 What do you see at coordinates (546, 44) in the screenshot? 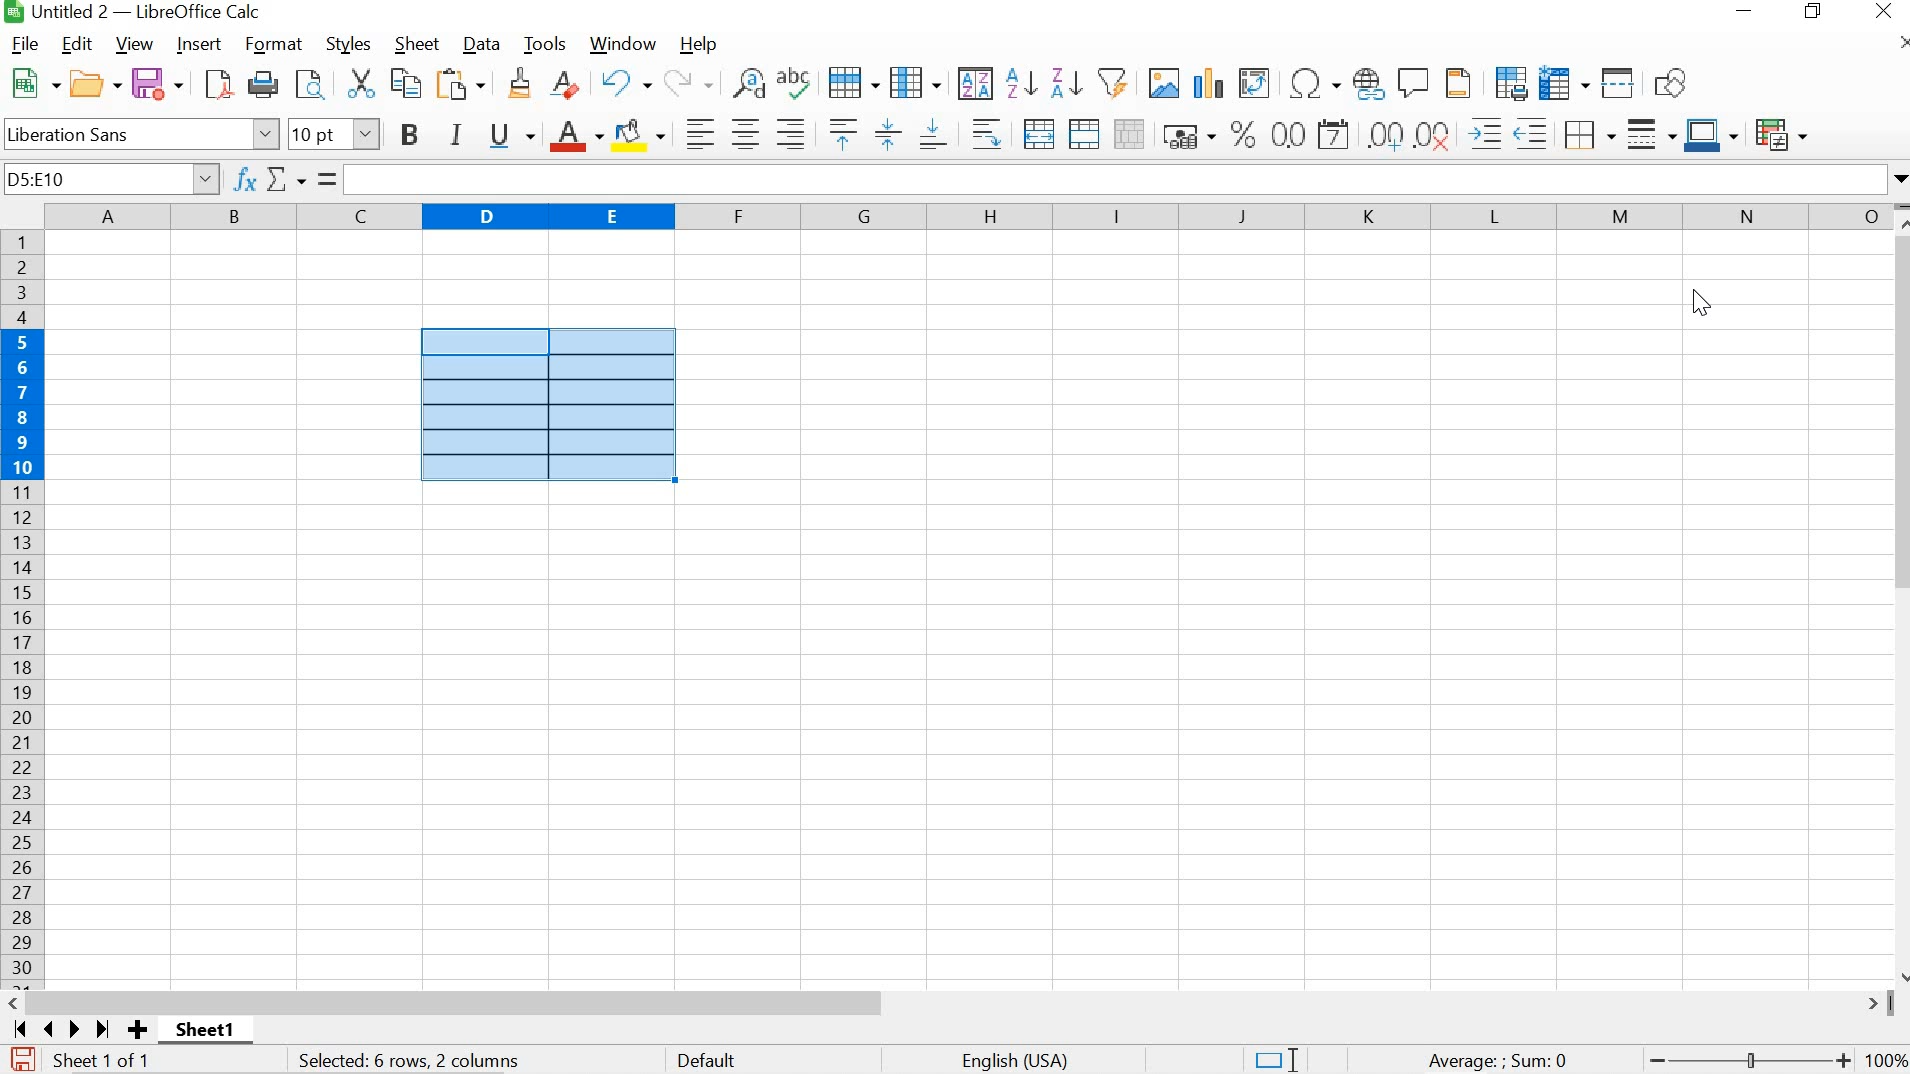
I see `TOOLS` at bounding box center [546, 44].